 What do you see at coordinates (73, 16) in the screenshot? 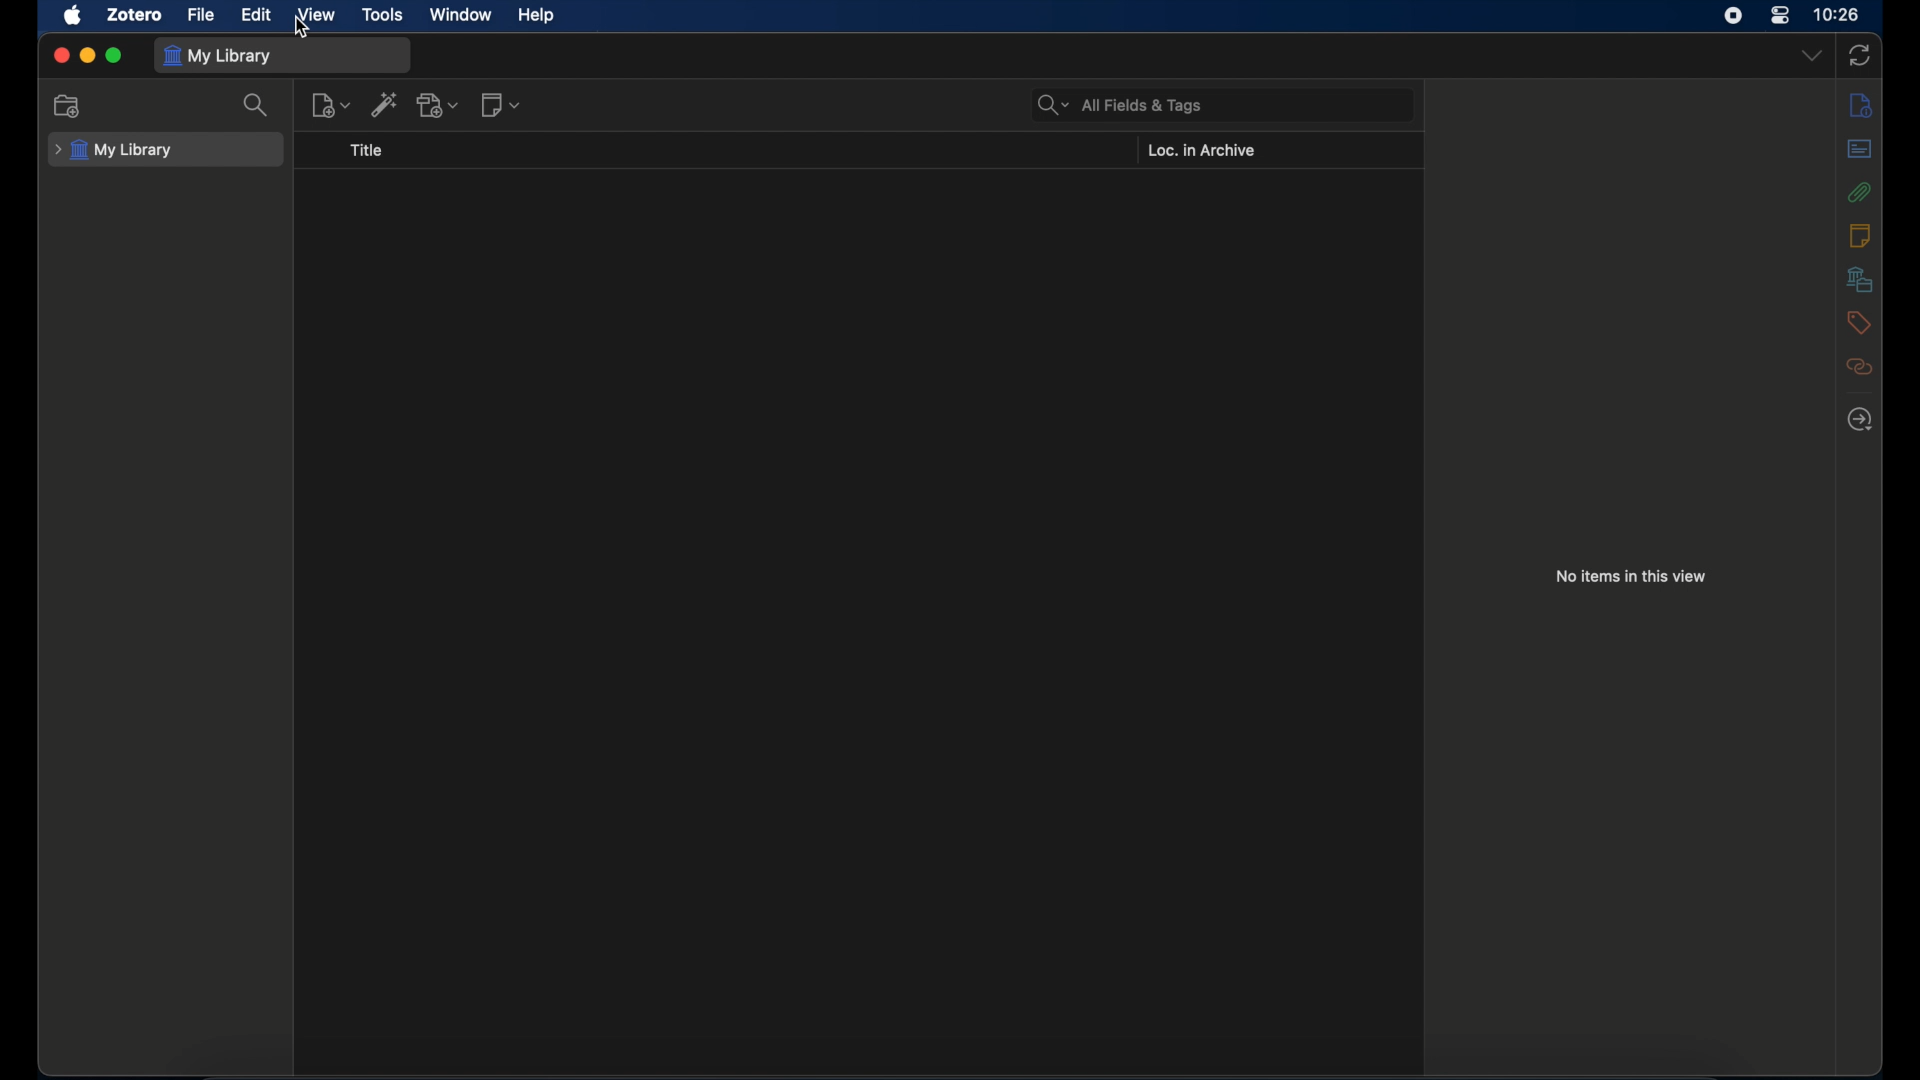
I see `apple` at bounding box center [73, 16].